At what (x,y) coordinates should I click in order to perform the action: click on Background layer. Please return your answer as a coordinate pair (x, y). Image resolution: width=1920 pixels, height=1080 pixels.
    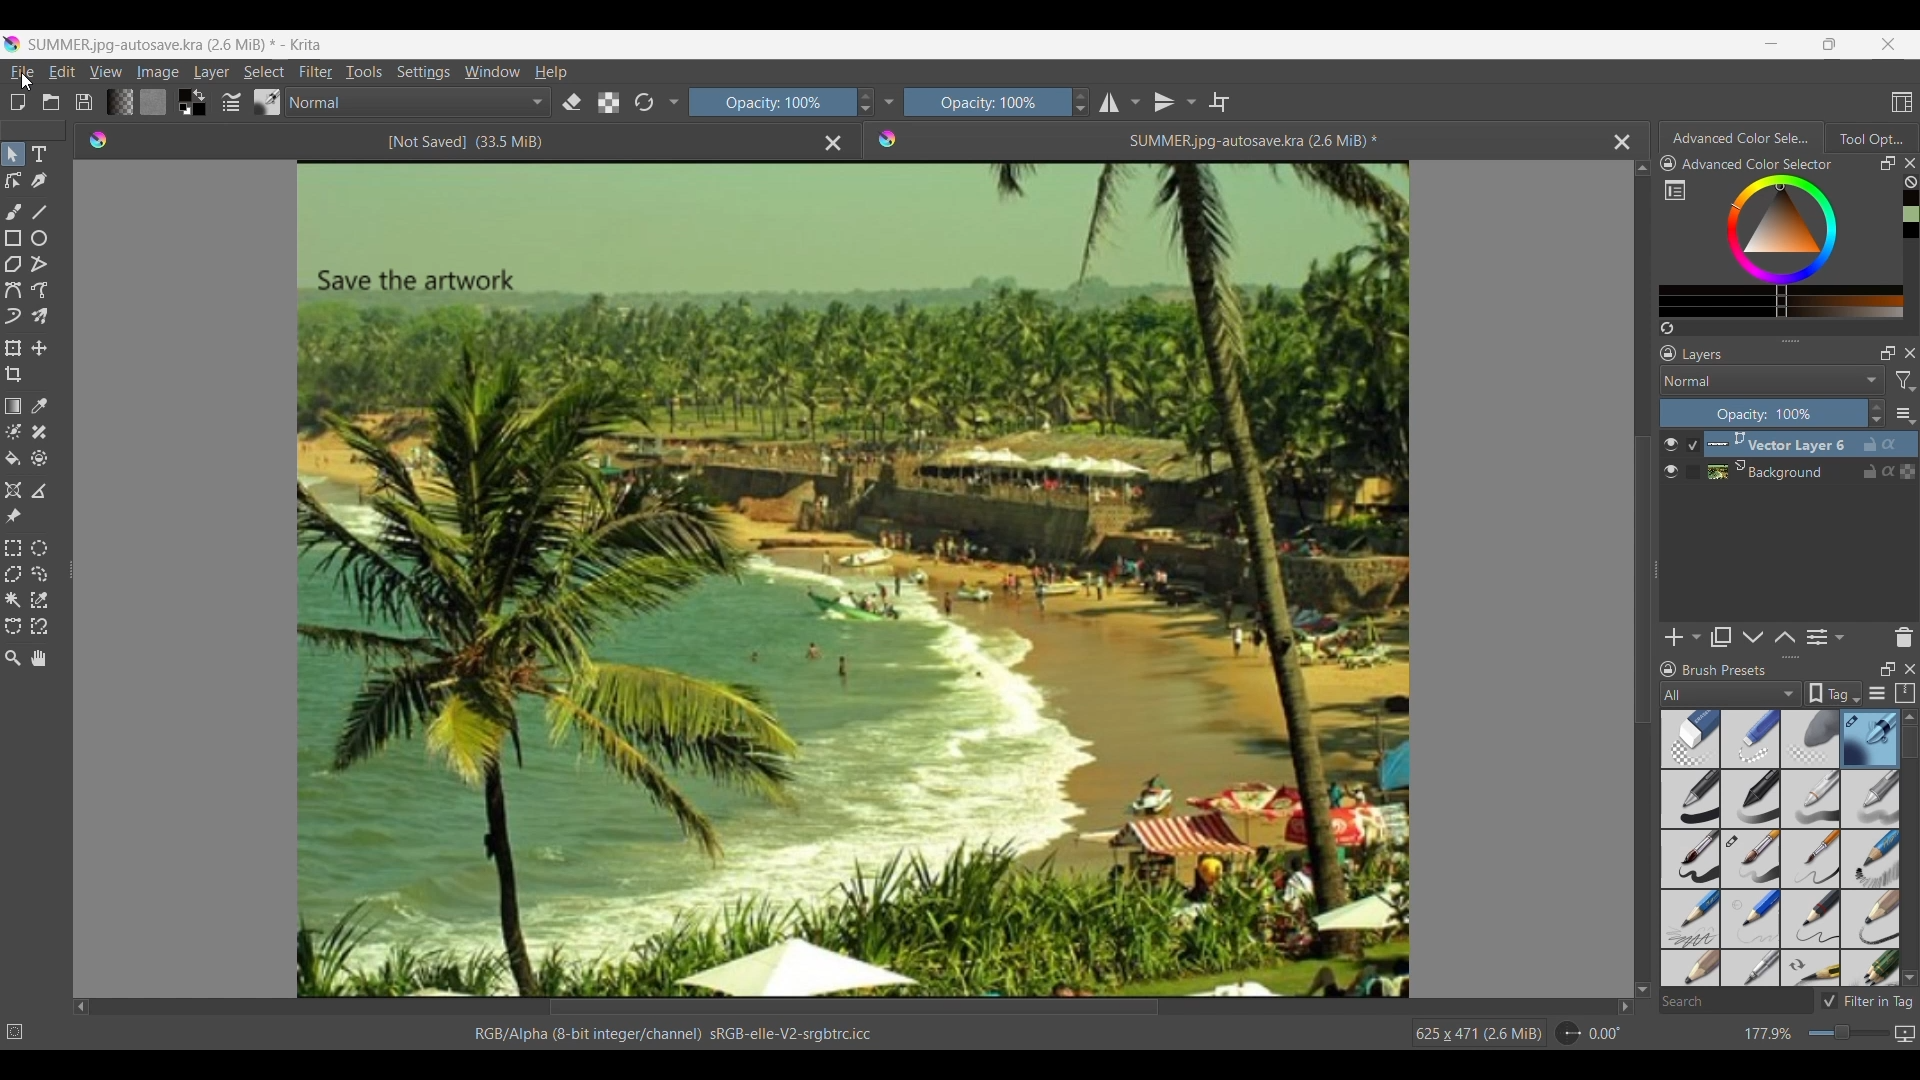
    Looking at the image, I should click on (1811, 471).